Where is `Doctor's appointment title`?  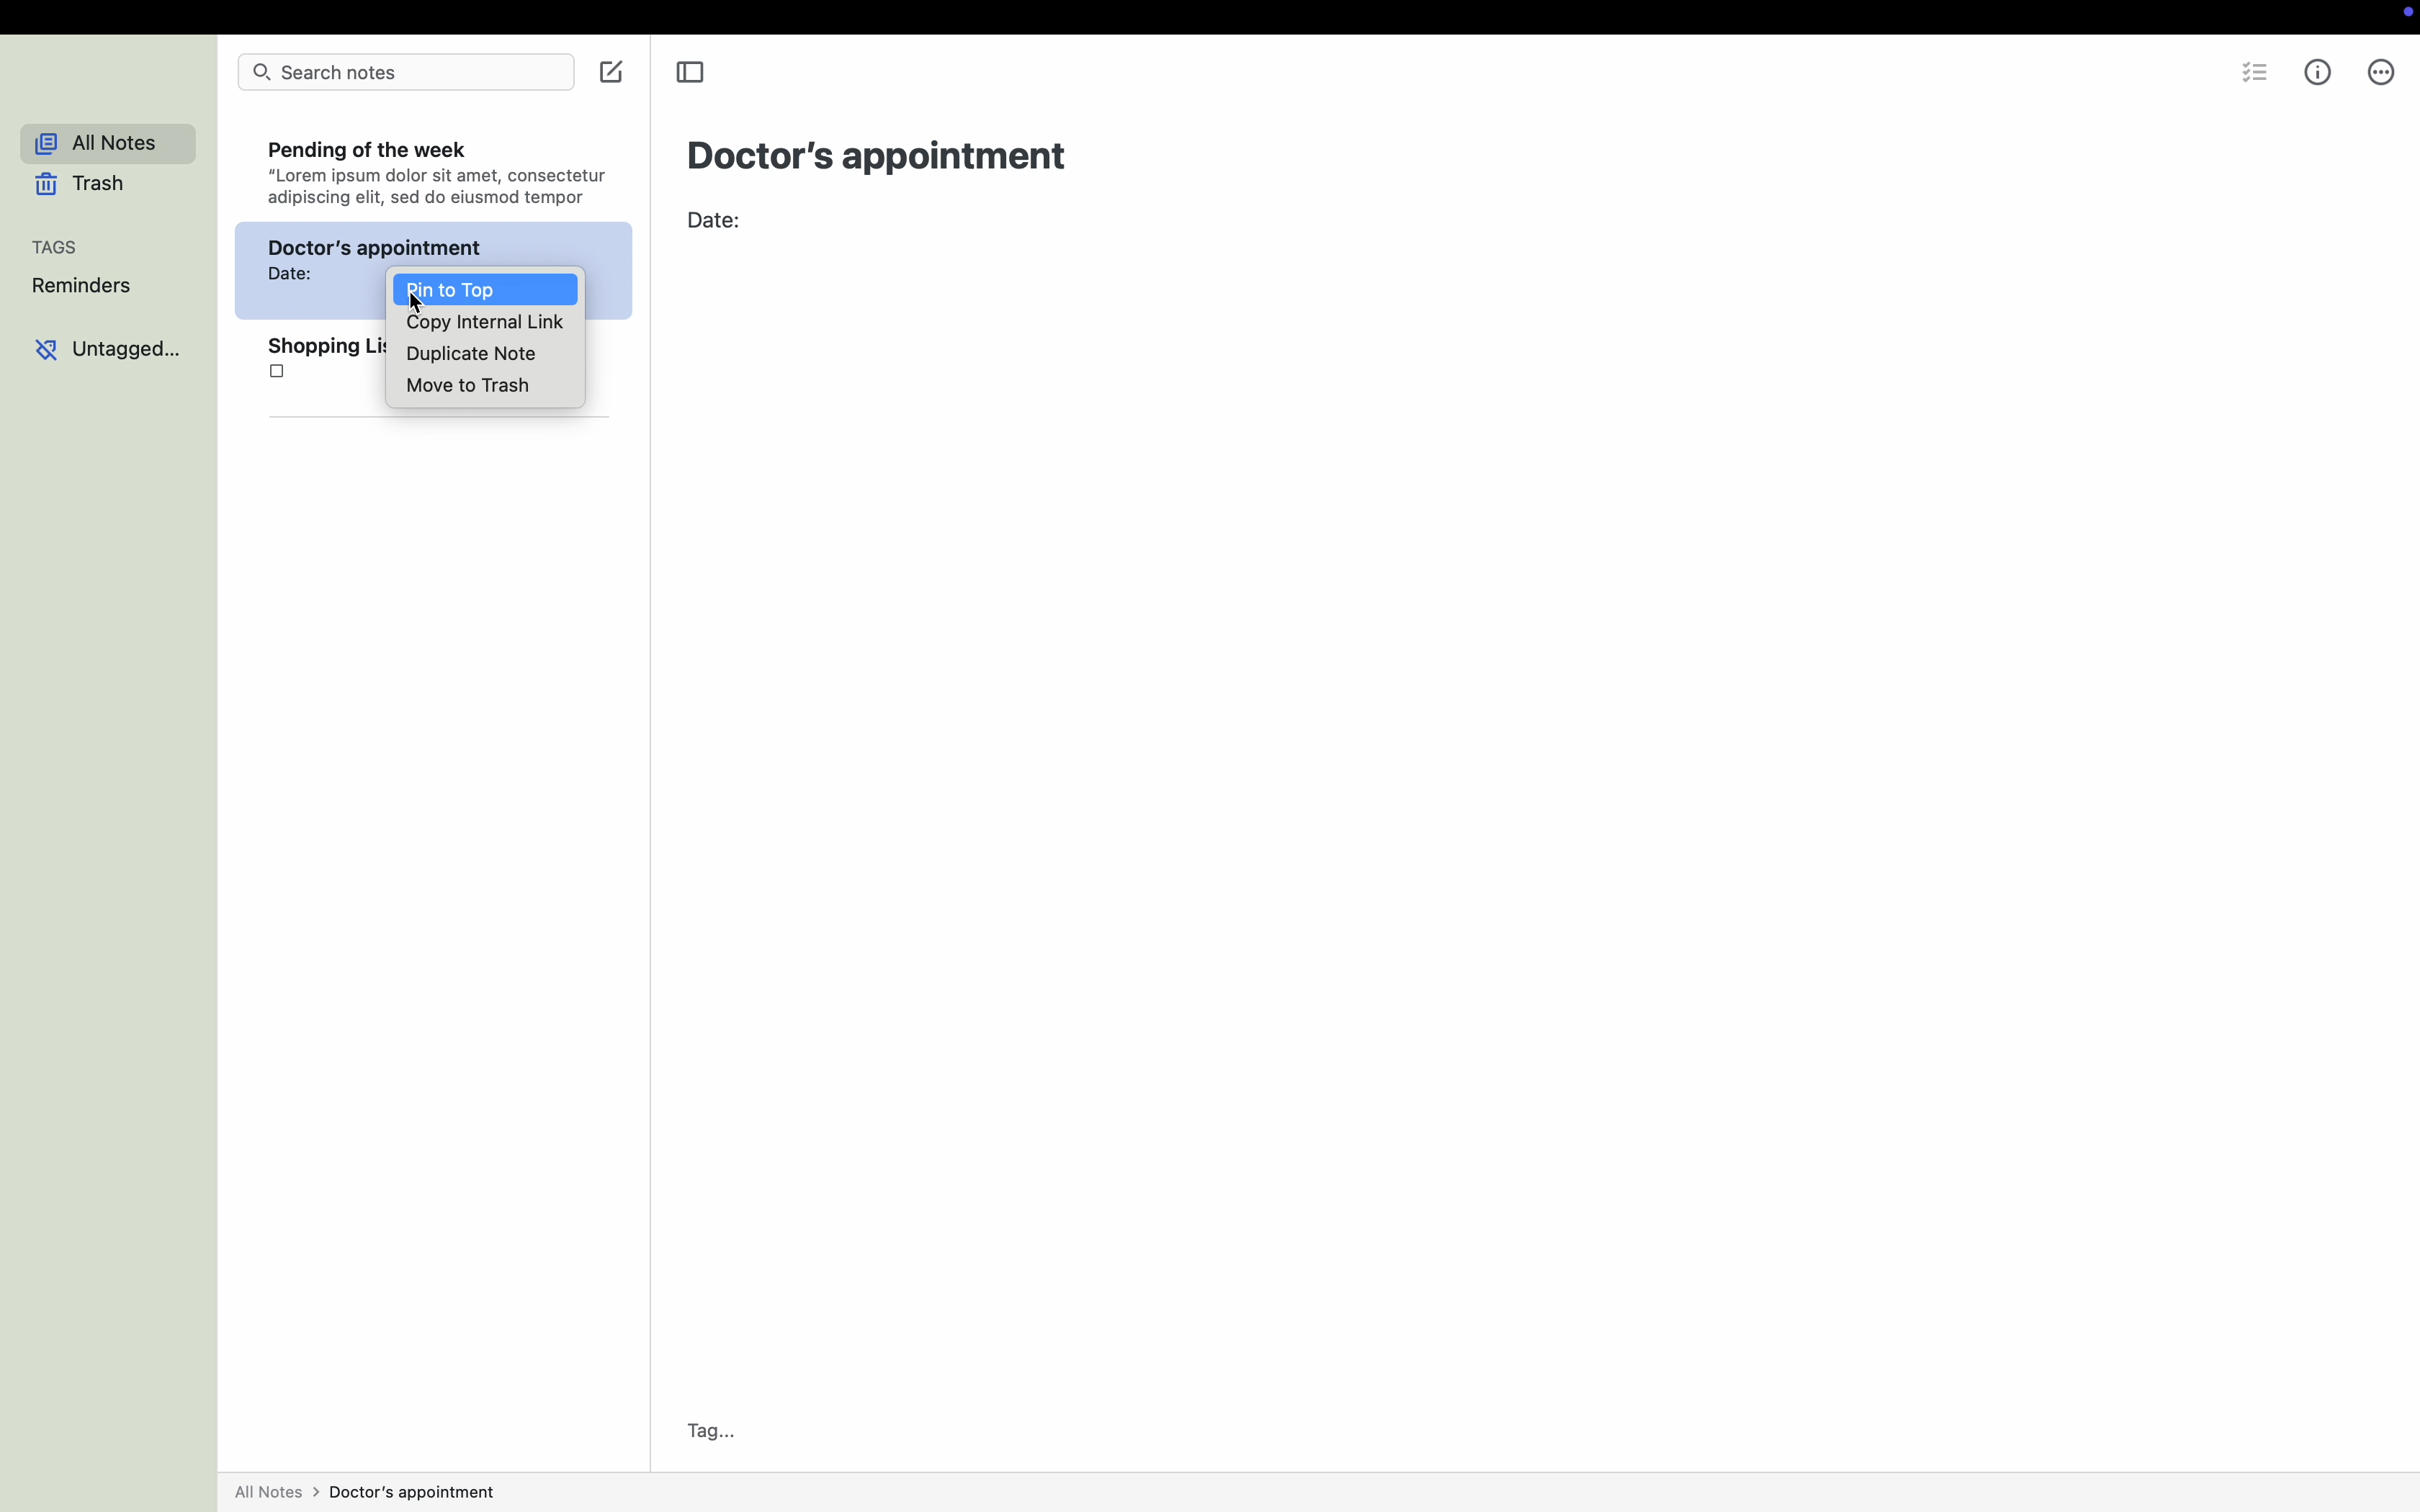
Doctor's appointment title is located at coordinates (882, 150).